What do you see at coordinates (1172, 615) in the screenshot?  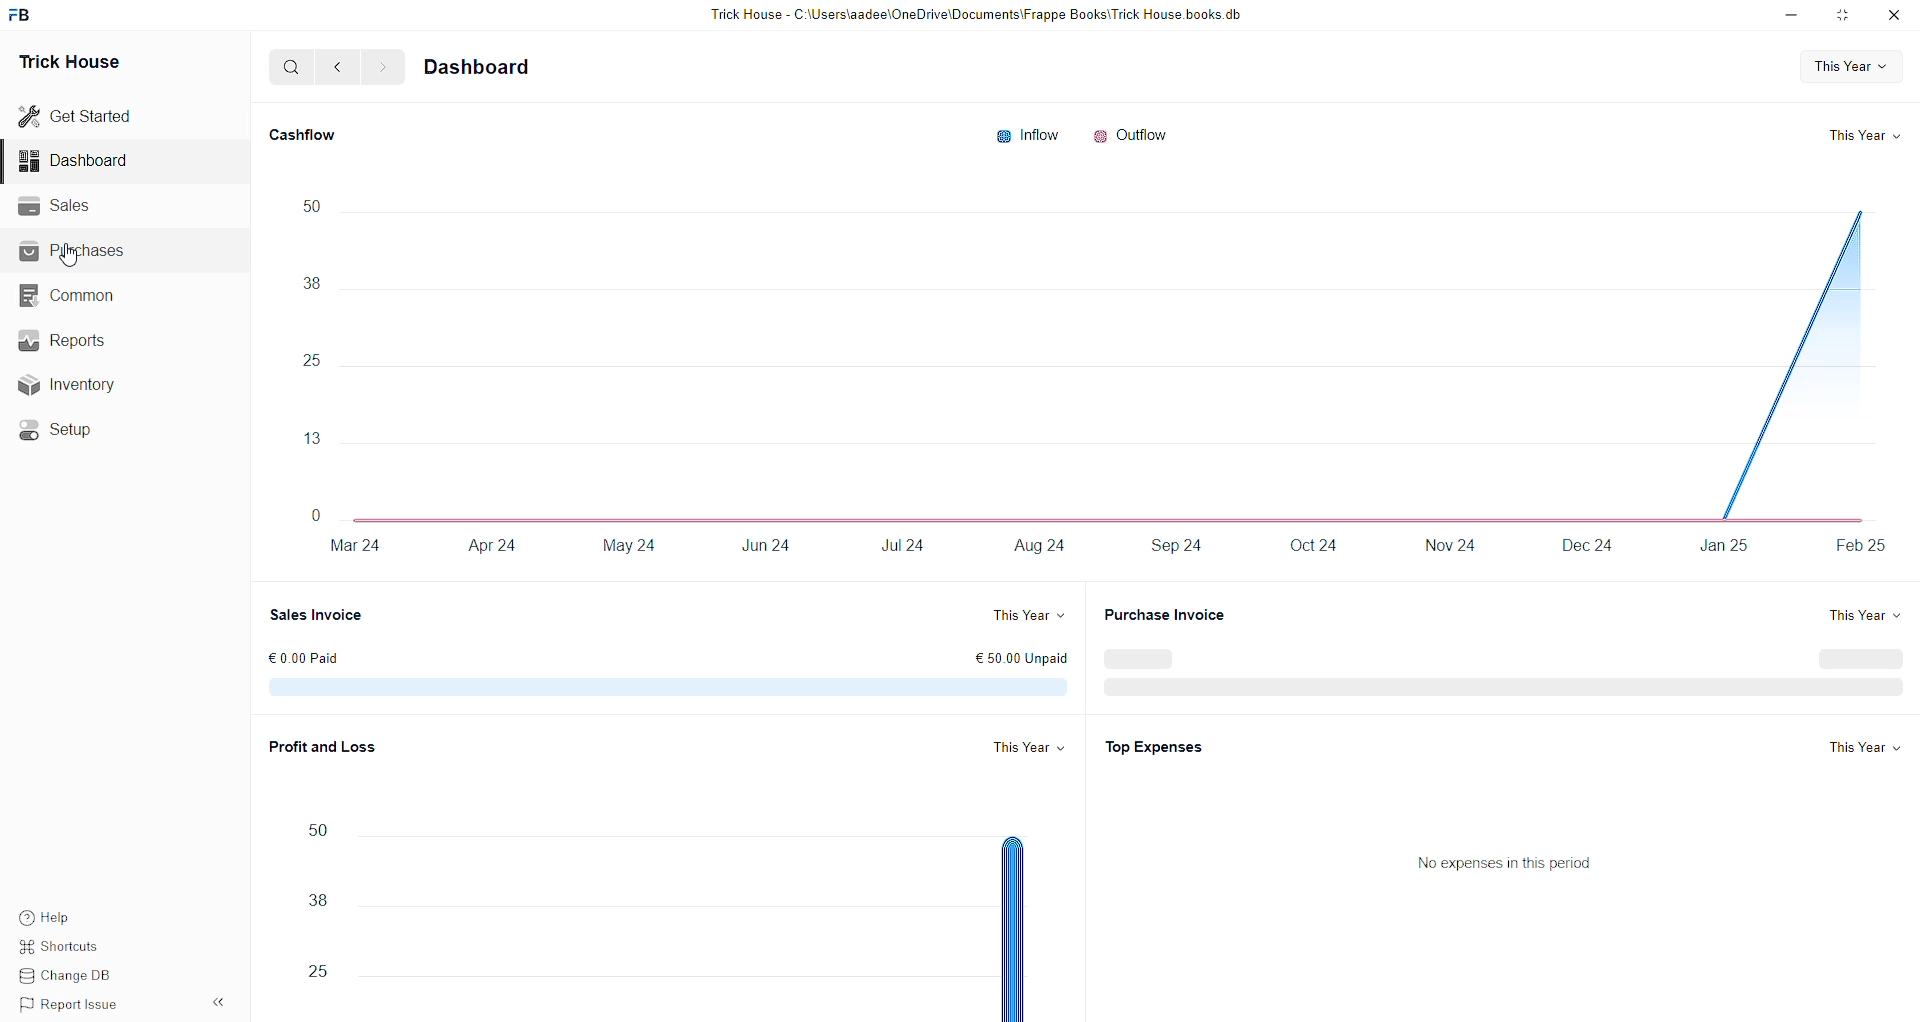 I see `Purchase Invoice` at bounding box center [1172, 615].